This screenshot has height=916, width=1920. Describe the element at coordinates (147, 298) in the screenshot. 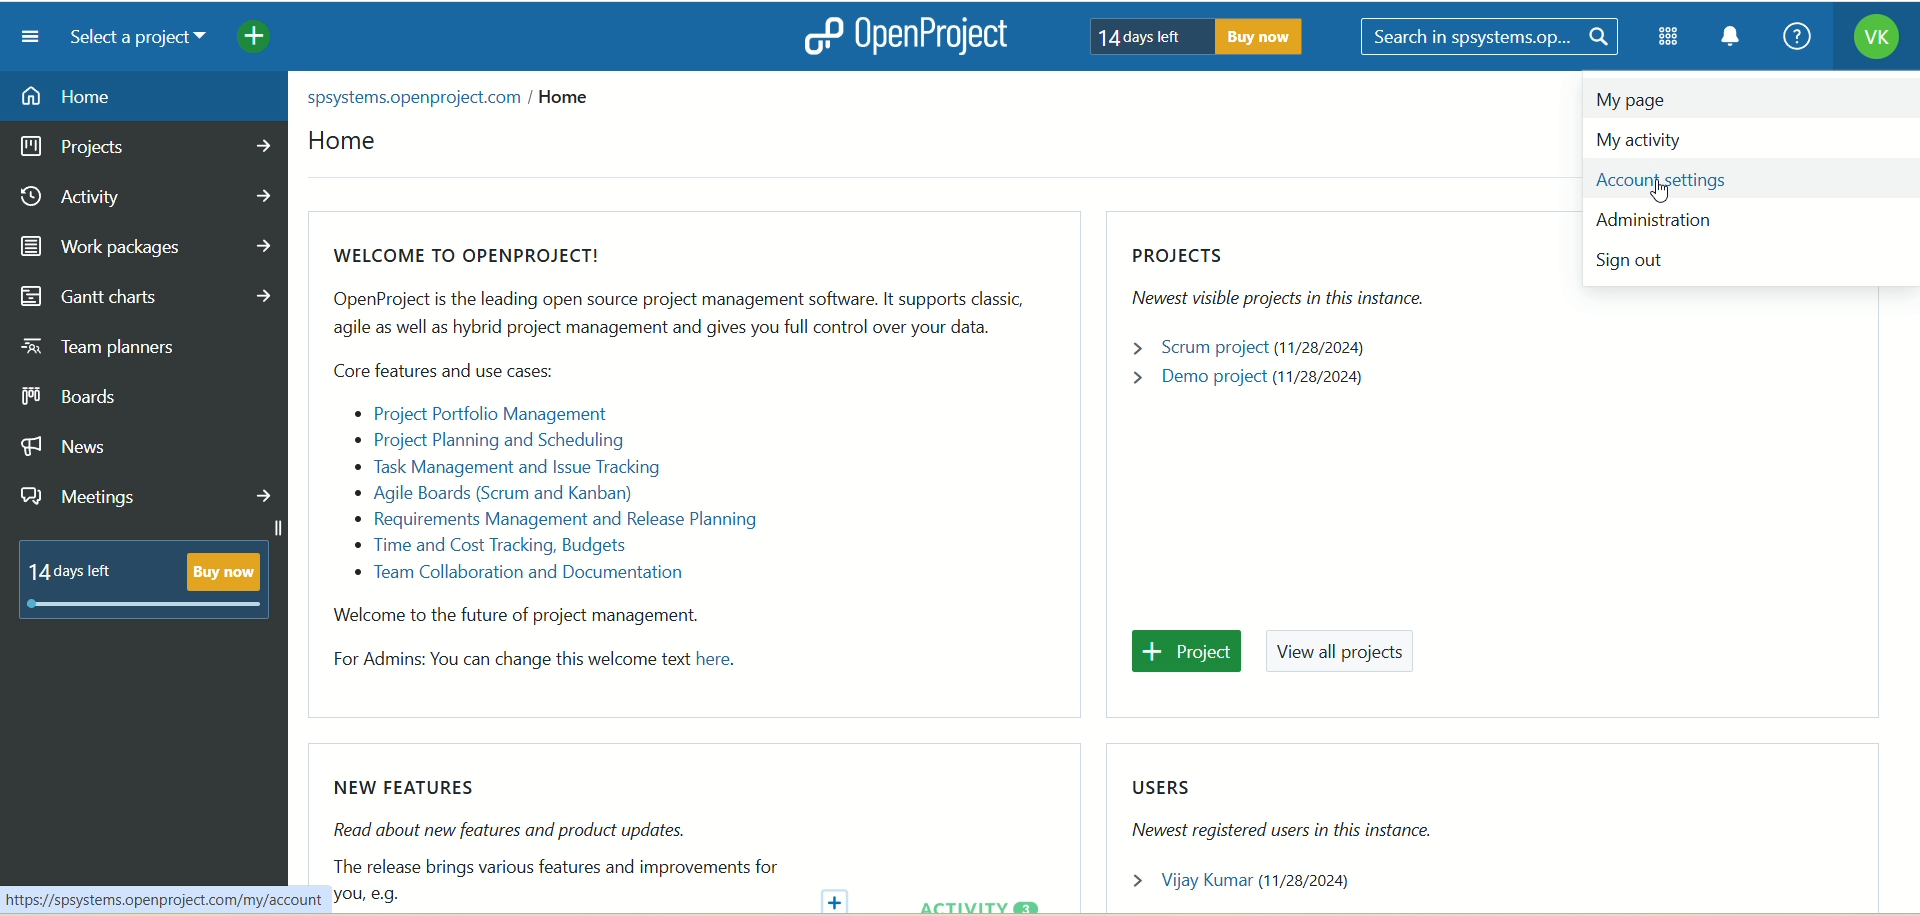

I see `gantt charts` at that location.